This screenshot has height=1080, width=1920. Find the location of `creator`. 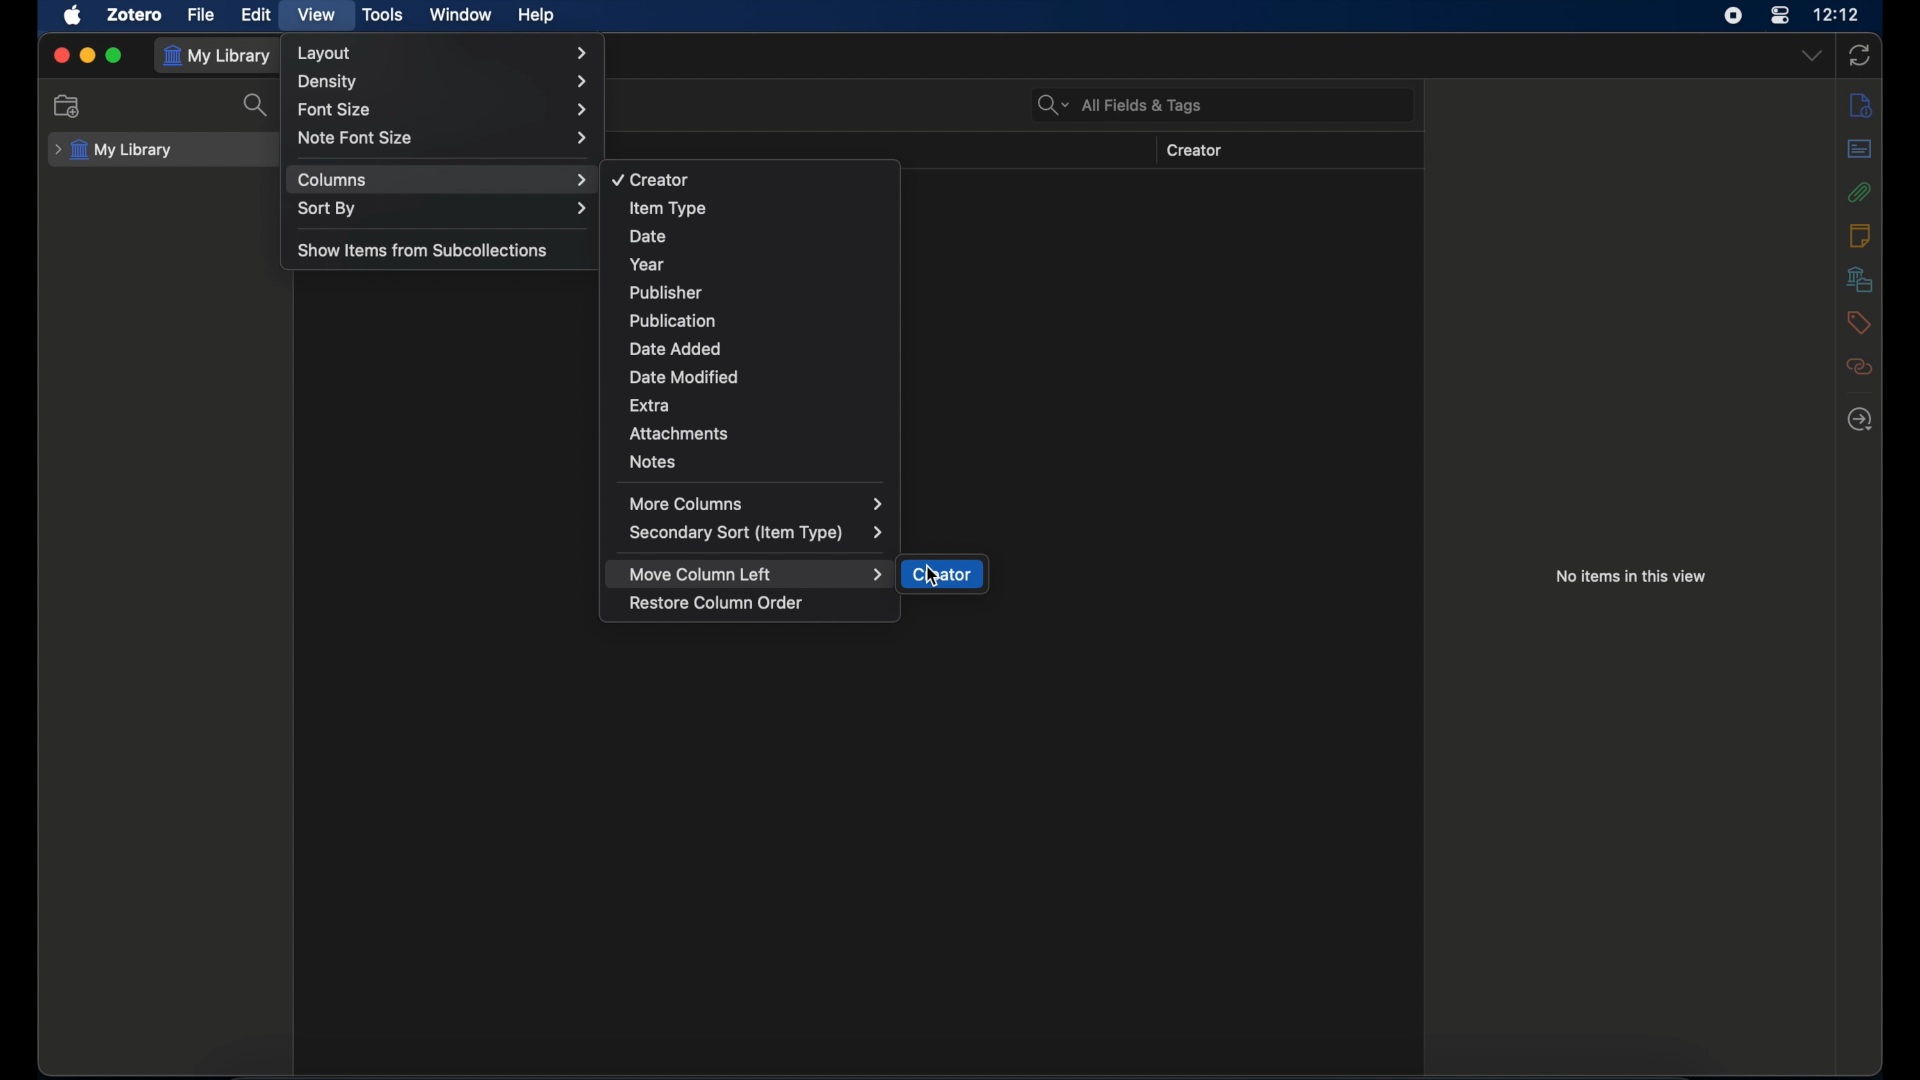

creator is located at coordinates (943, 575).